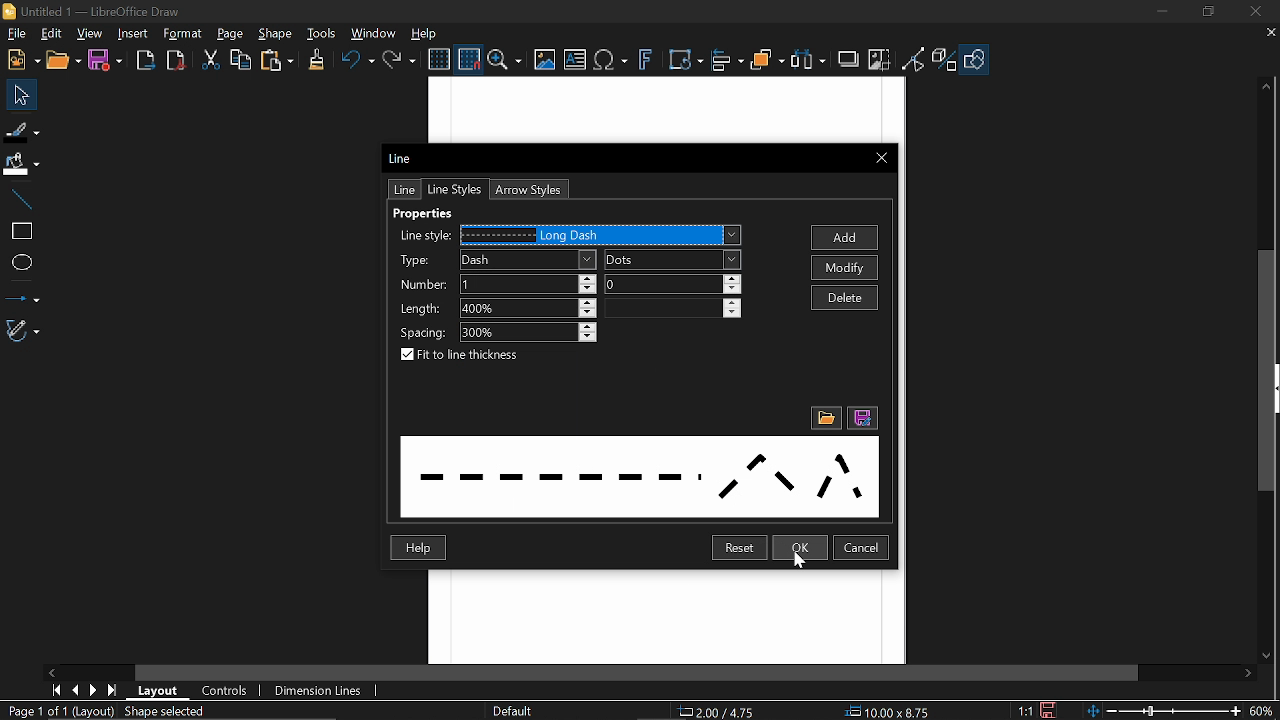 Image resolution: width=1280 pixels, height=720 pixels. What do you see at coordinates (601, 236) in the screenshot?
I see `Line styles` at bounding box center [601, 236].